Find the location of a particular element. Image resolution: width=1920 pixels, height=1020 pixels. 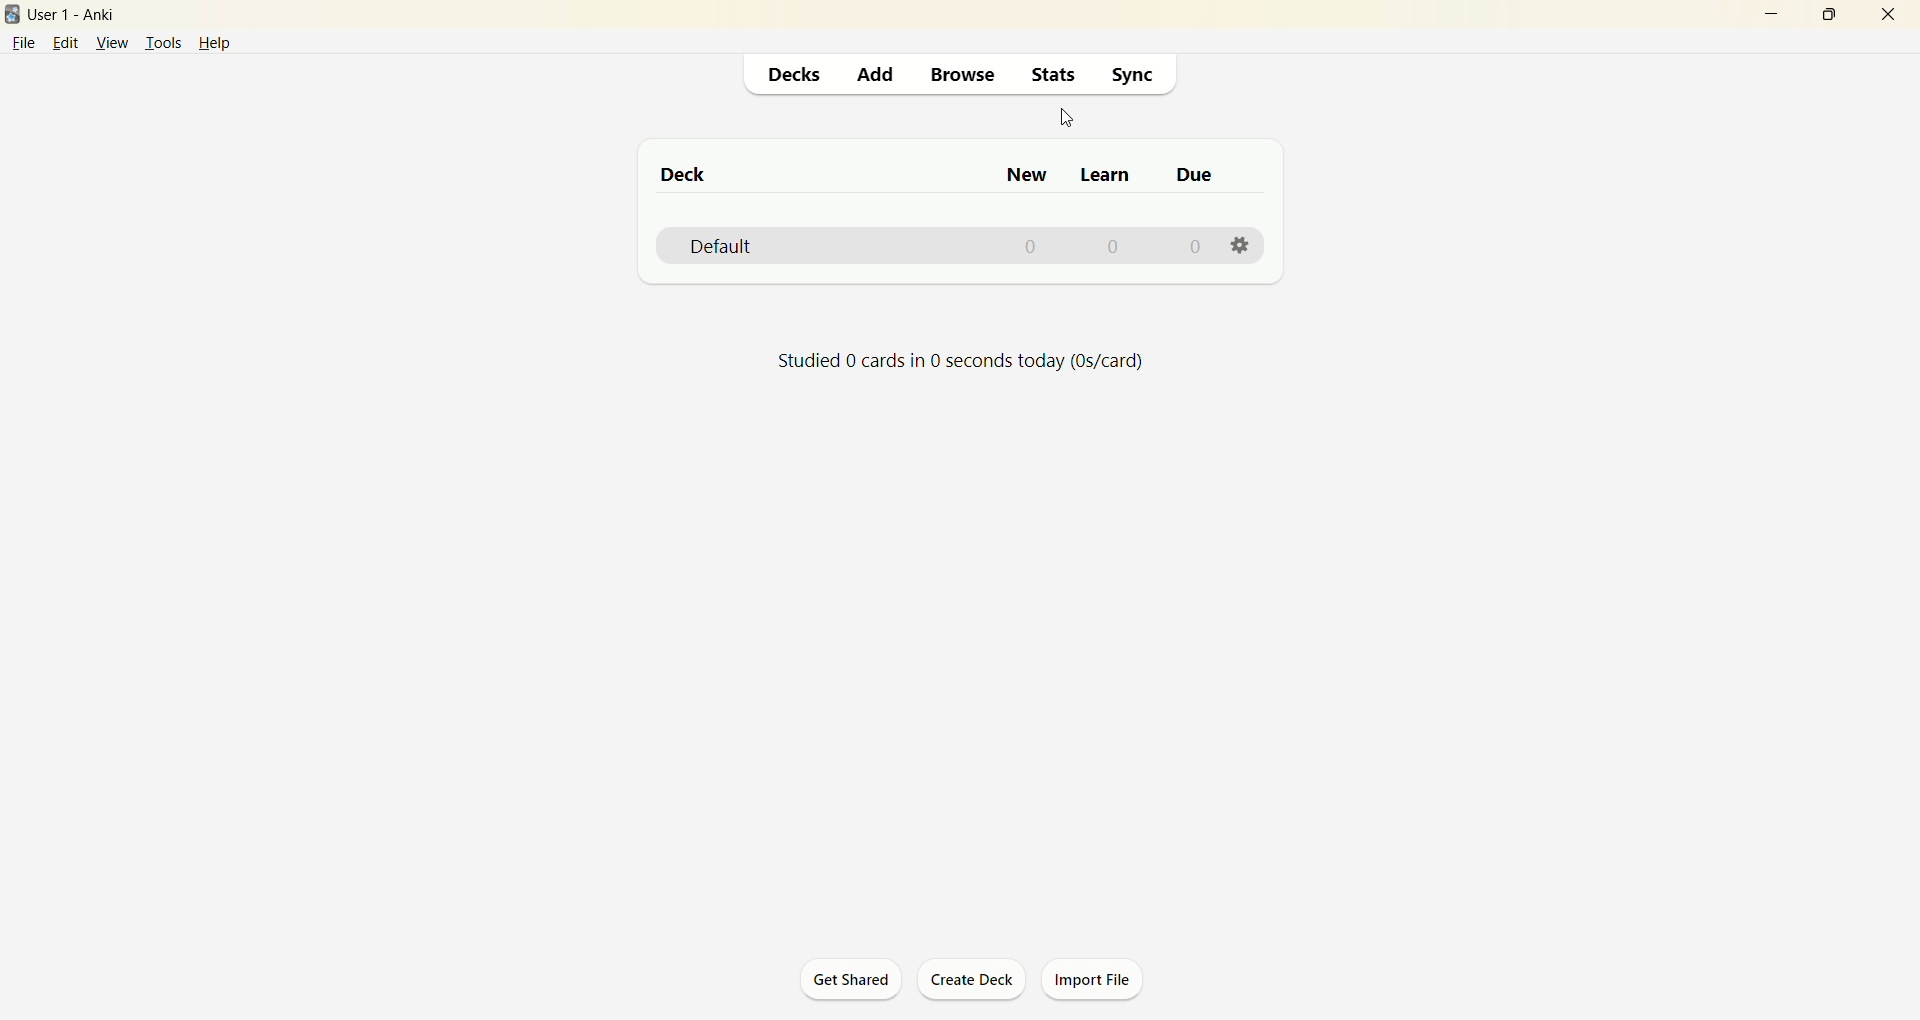

view is located at coordinates (110, 43).